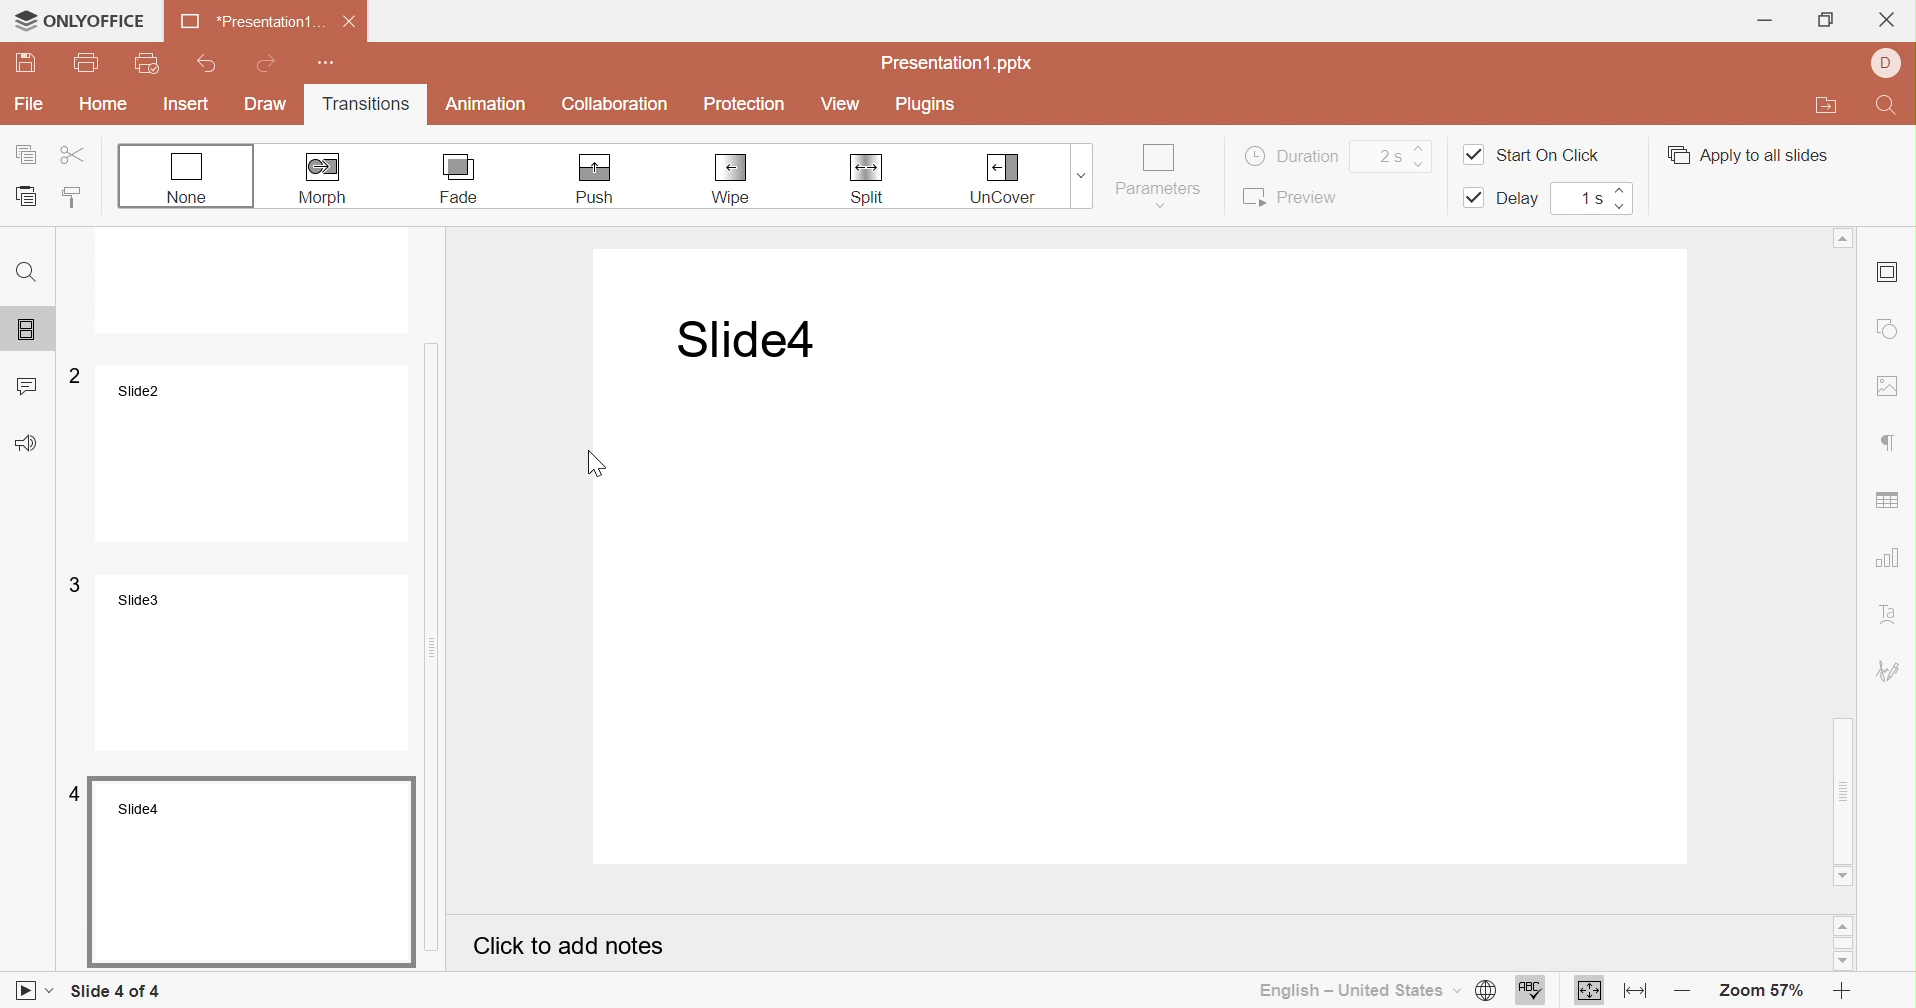 This screenshot has width=1916, height=1008. Describe the element at coordinates (238, 285) in the screenshot. I see `Slide1` at that location.